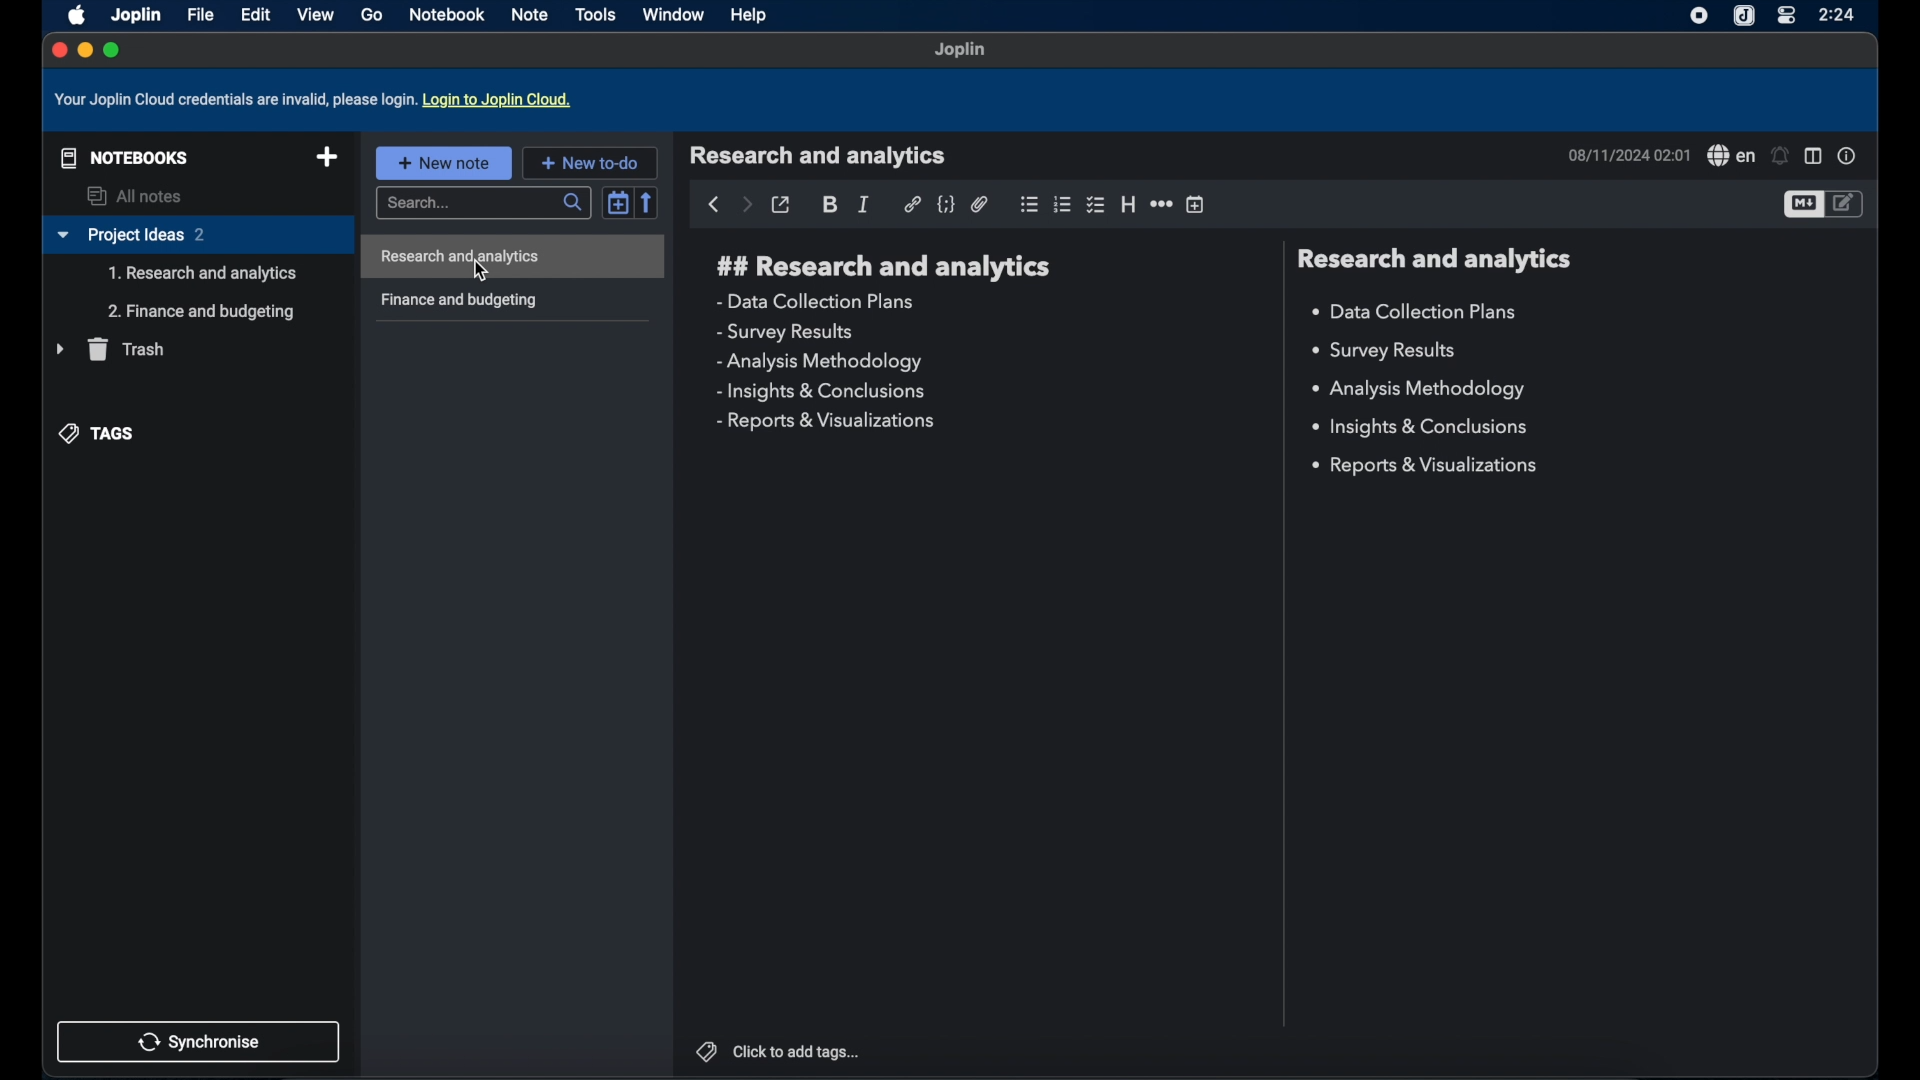 This screenshot has height=1080, width=1920. What do you see at coordinates (818, 156) in the screenshot?
I see `research and analytics` at bounding box center [818, 156].